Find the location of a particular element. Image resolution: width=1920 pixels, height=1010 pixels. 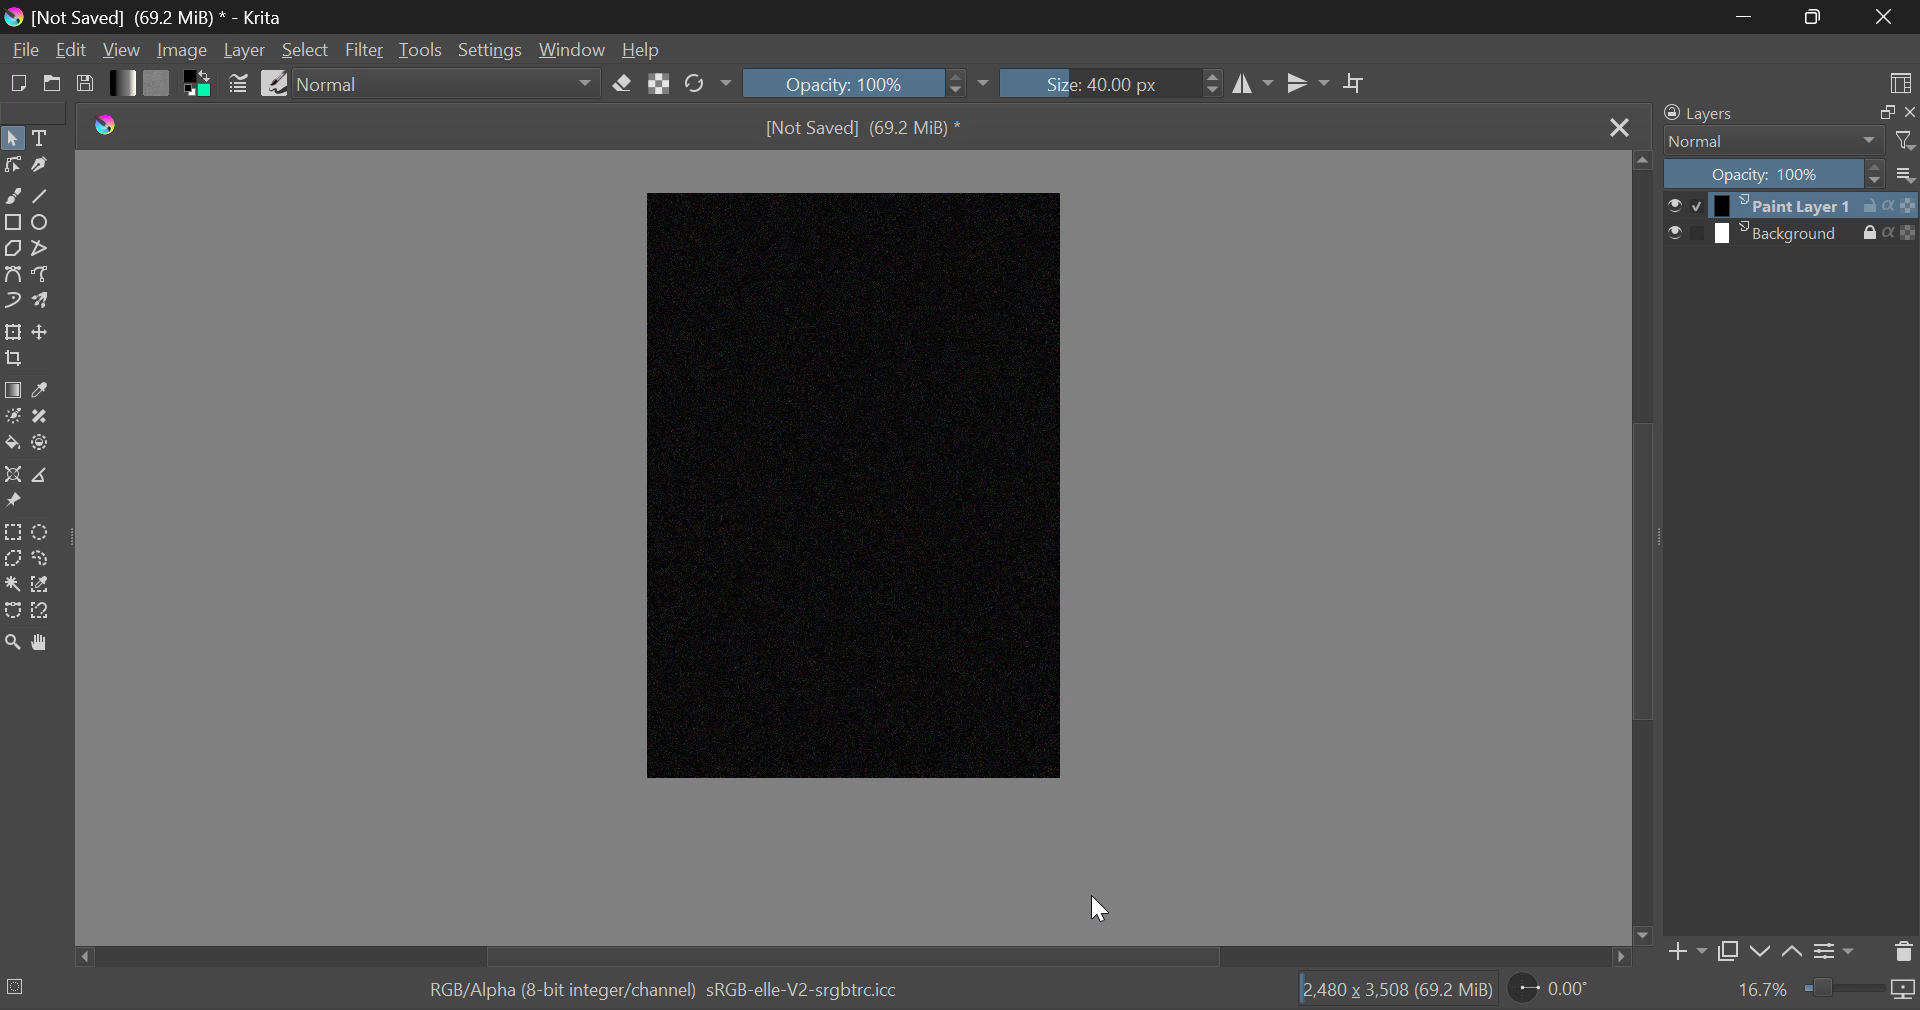

Select is located at coordinates (12, 140).